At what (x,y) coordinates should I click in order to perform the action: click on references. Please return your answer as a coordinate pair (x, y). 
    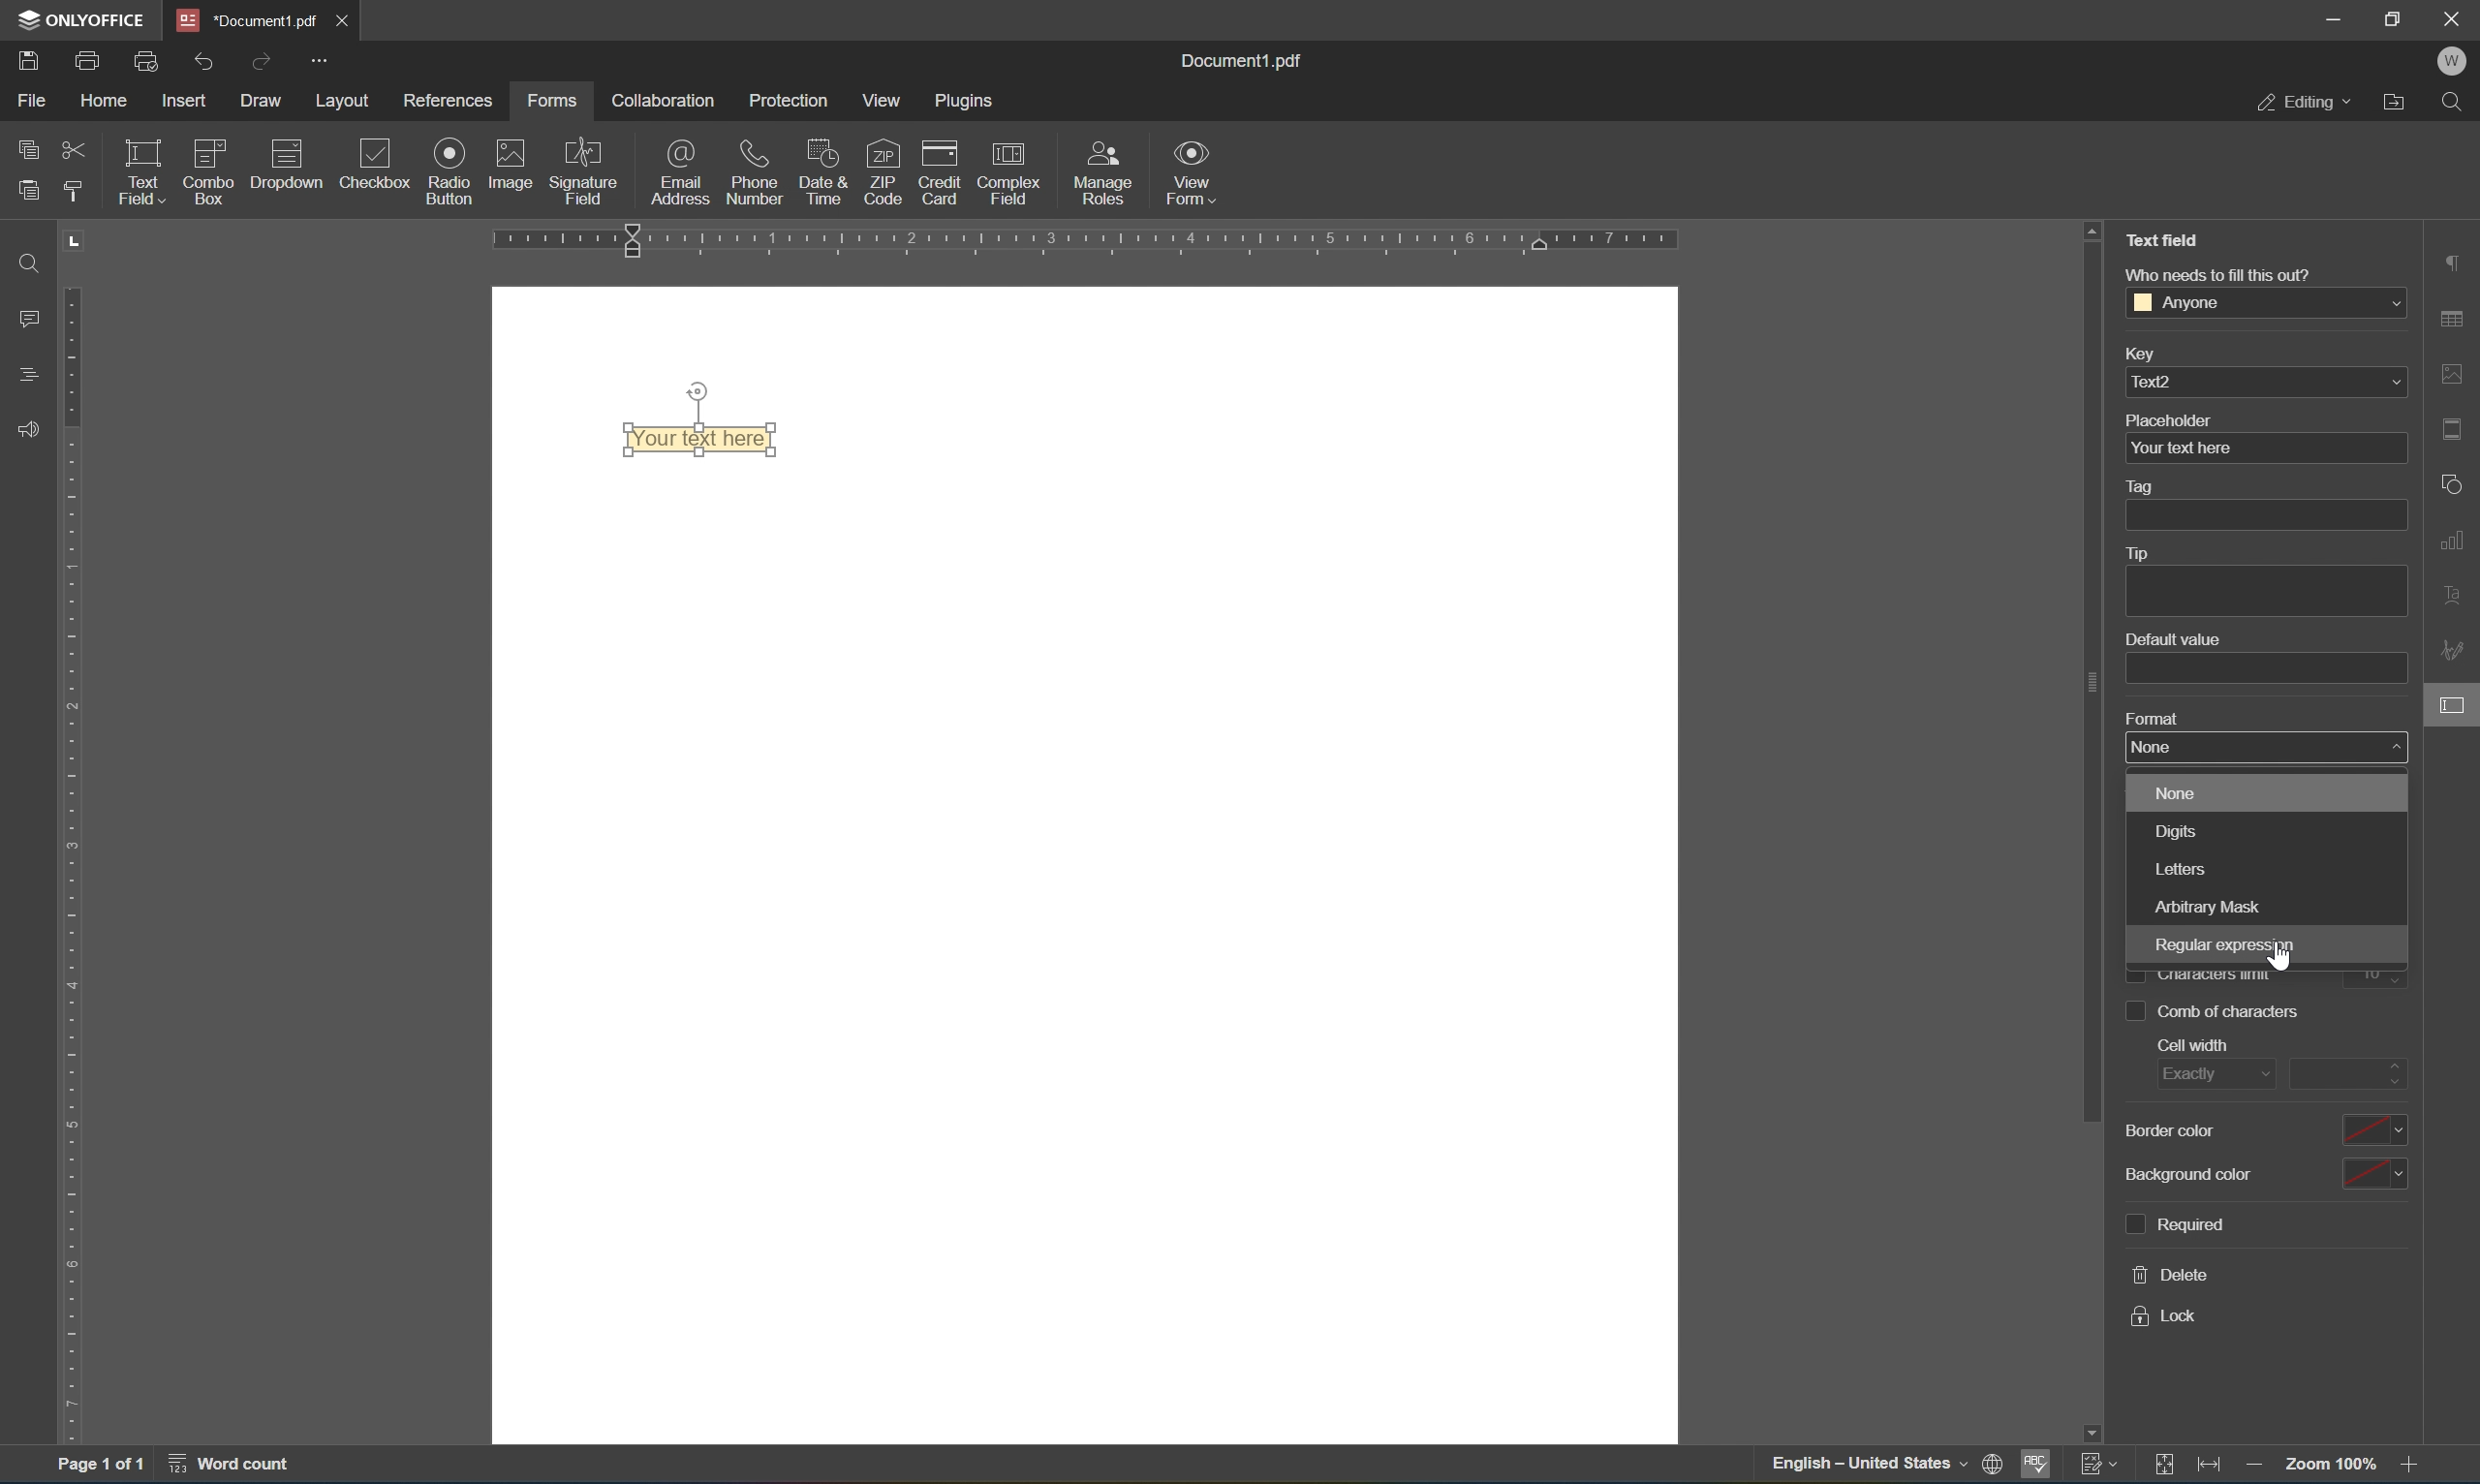
    Looking at the image, I should click on (453, 100).